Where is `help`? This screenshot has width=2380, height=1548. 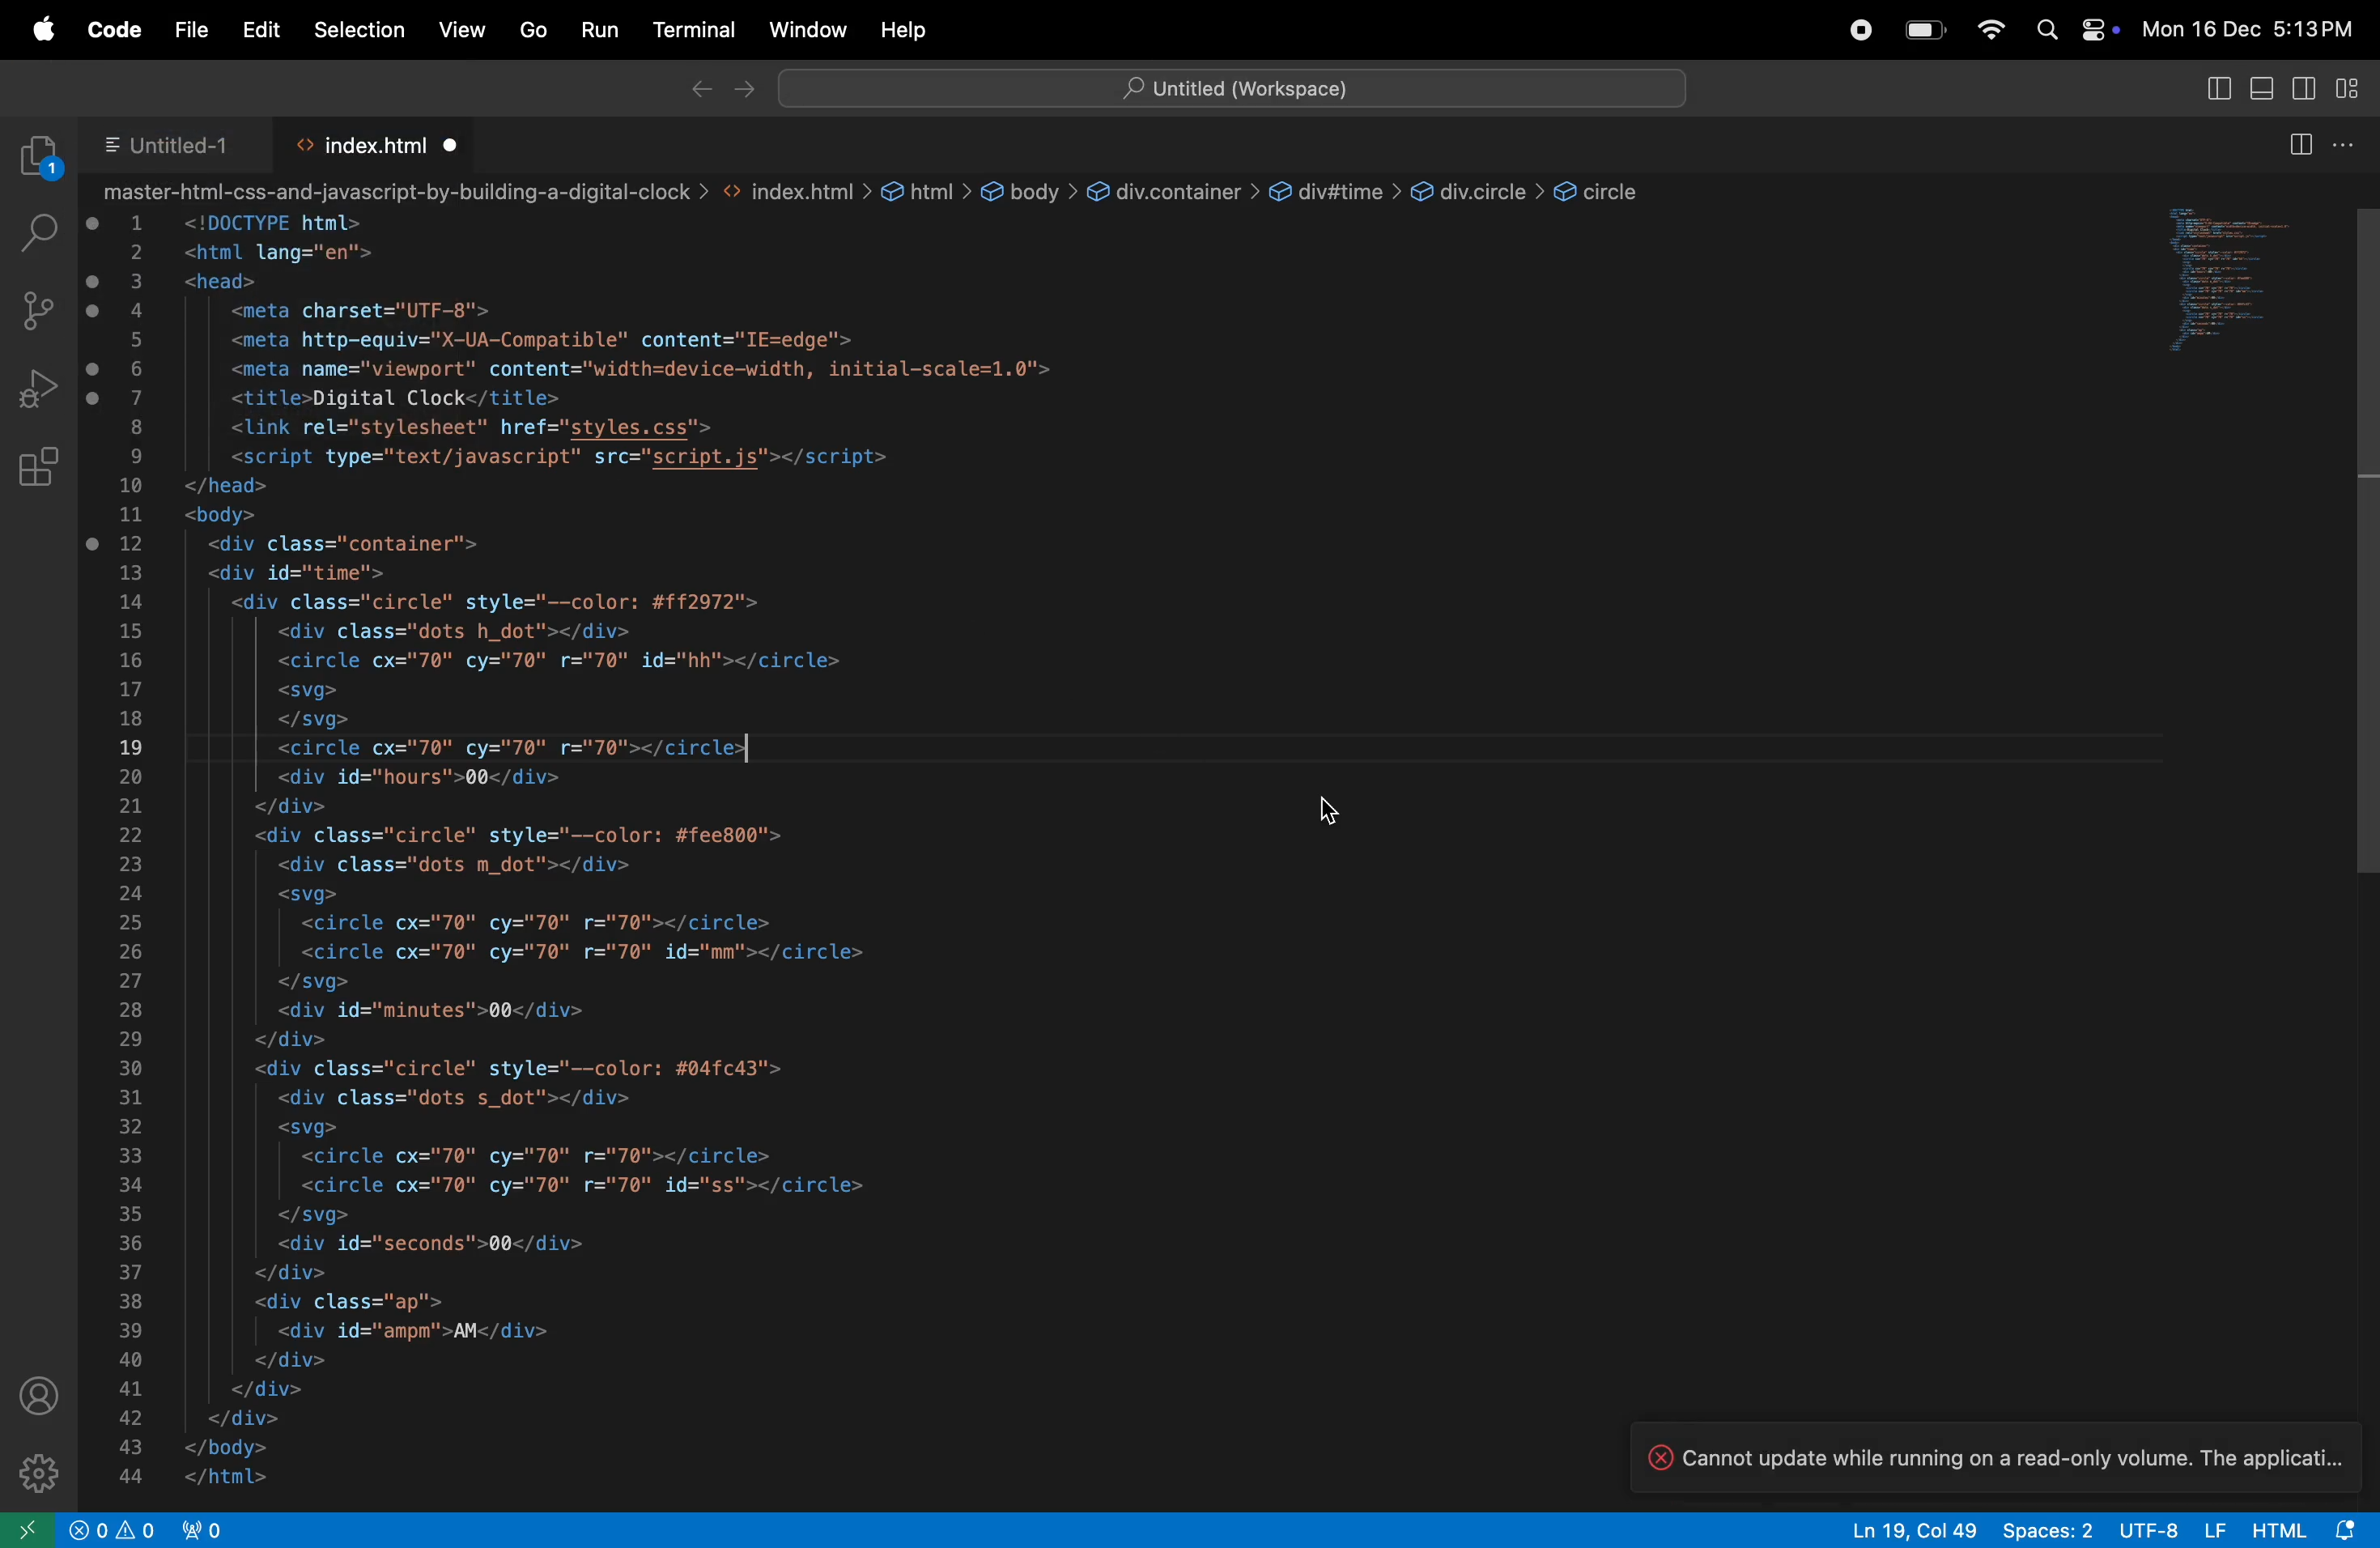 help is located at coordinates (903, 27).